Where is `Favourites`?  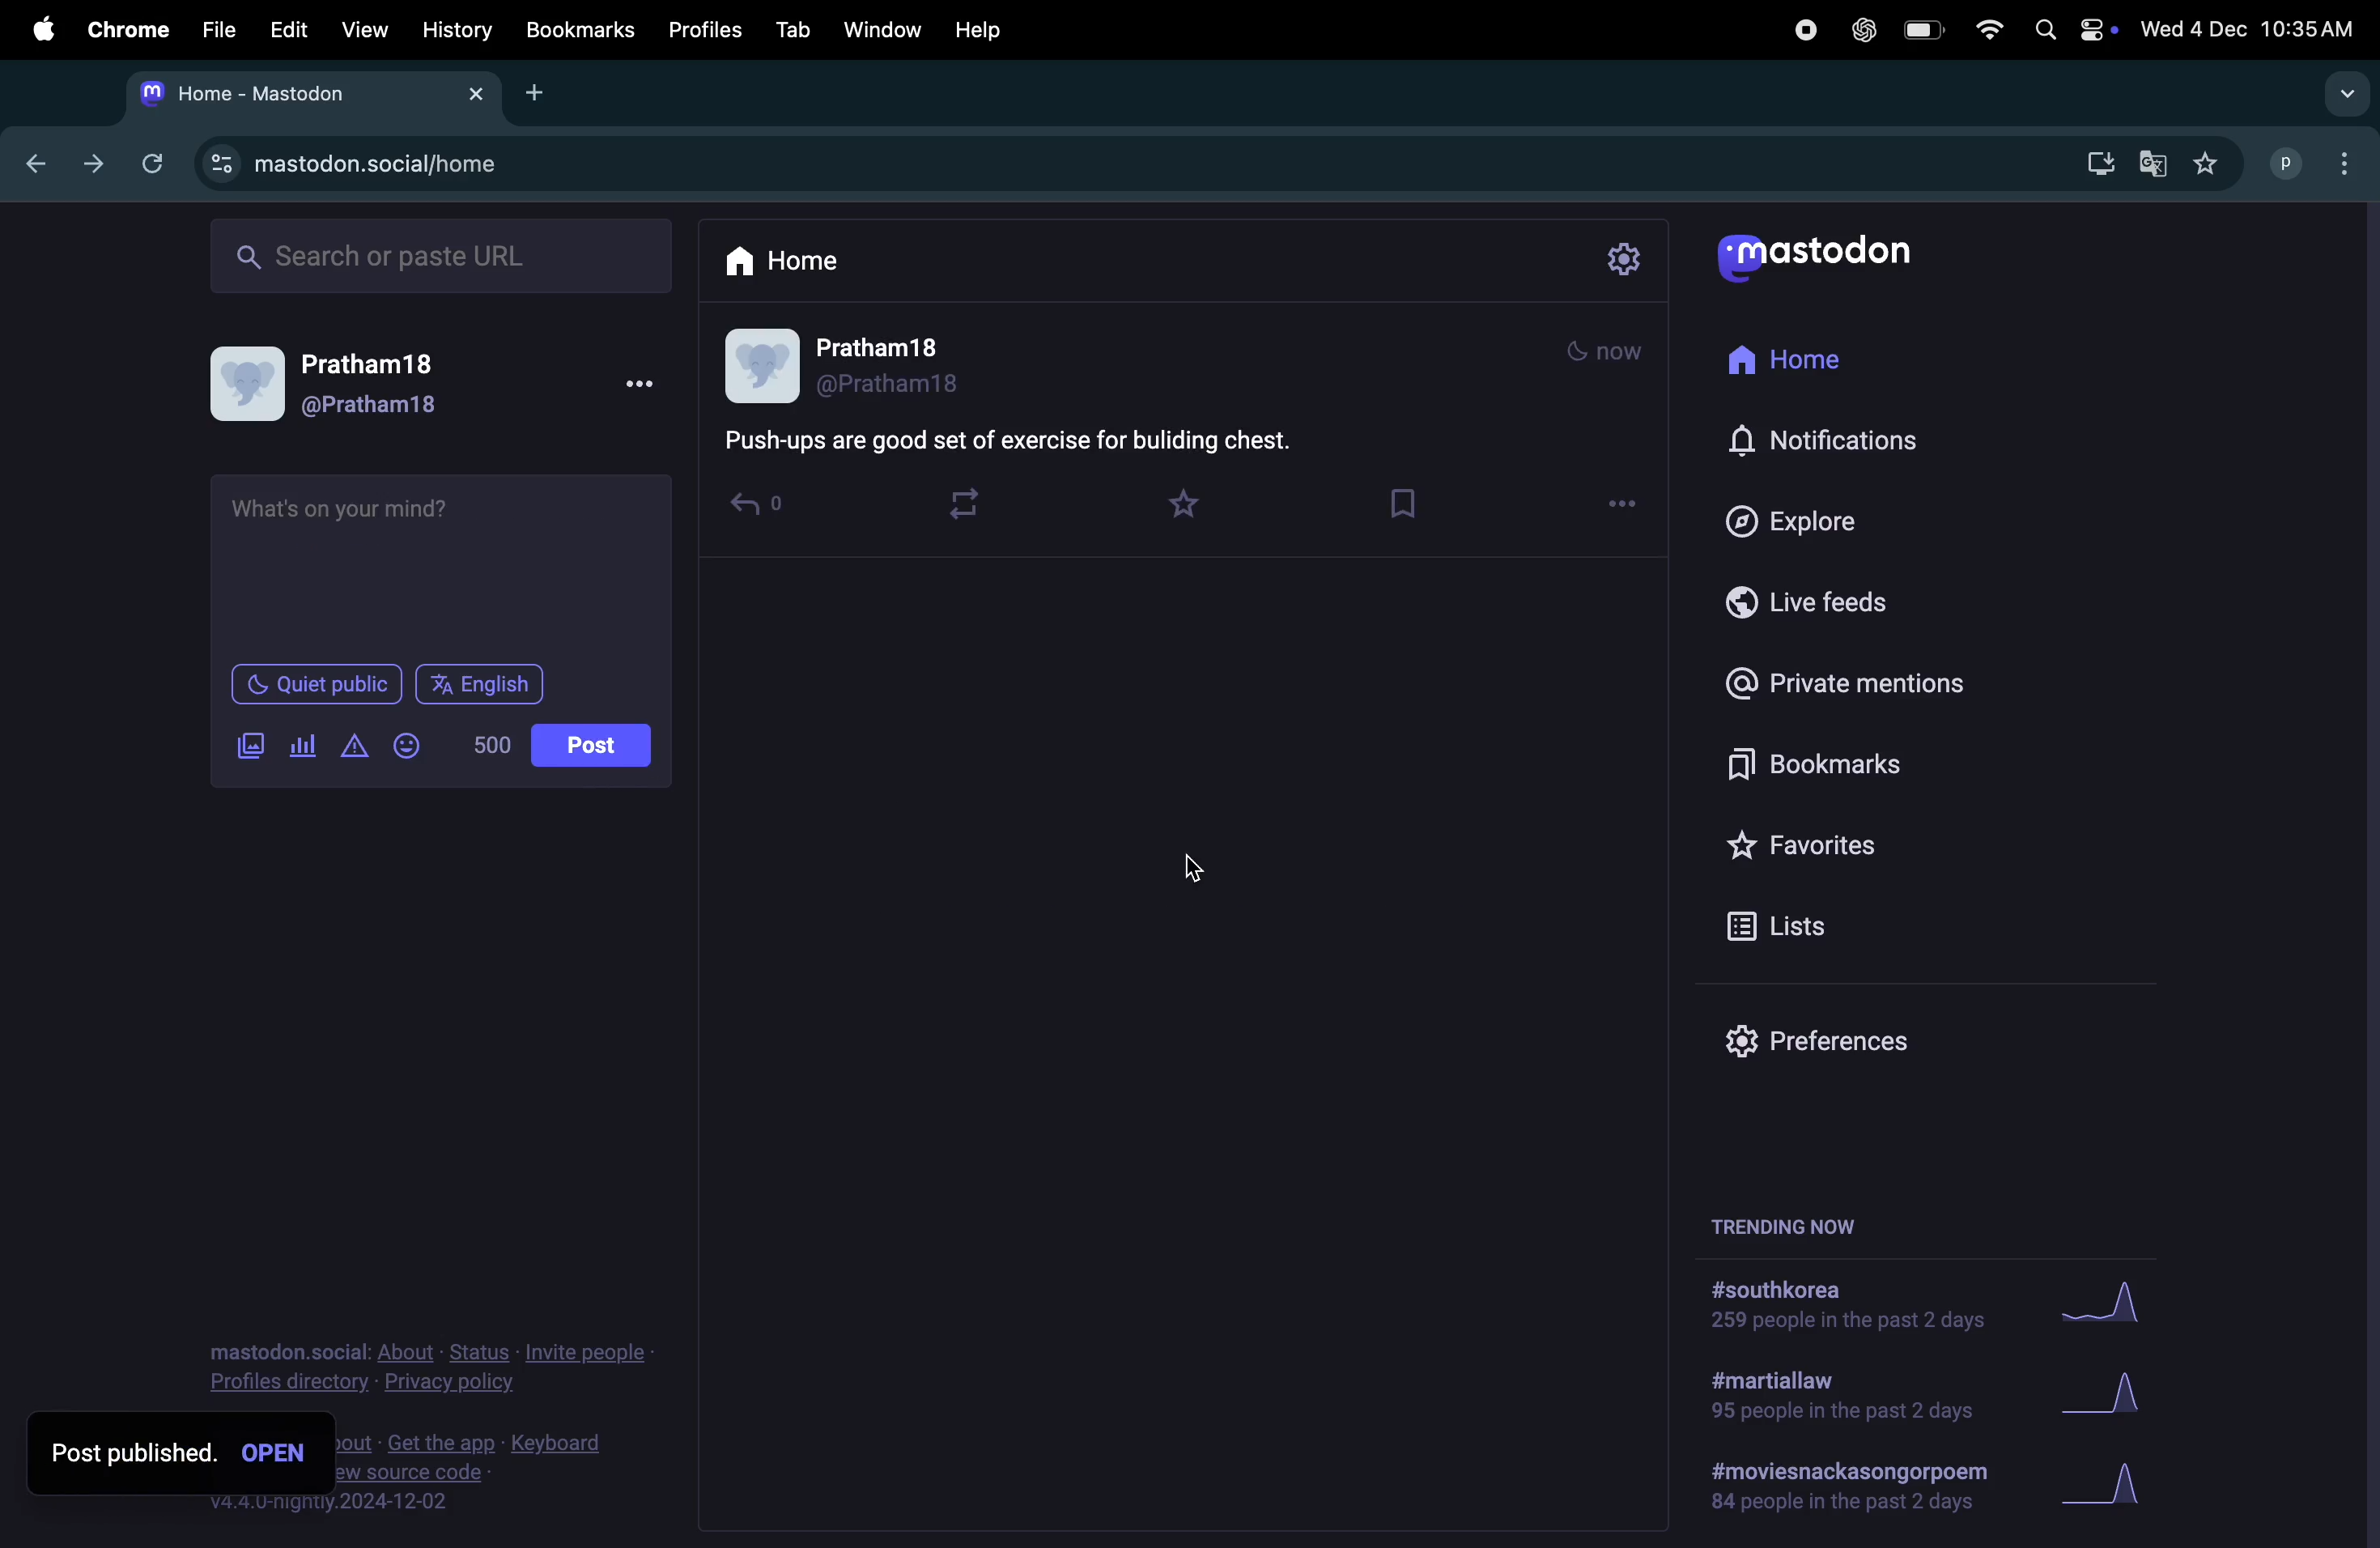
Favourites is located at coordinates (1857, 837).